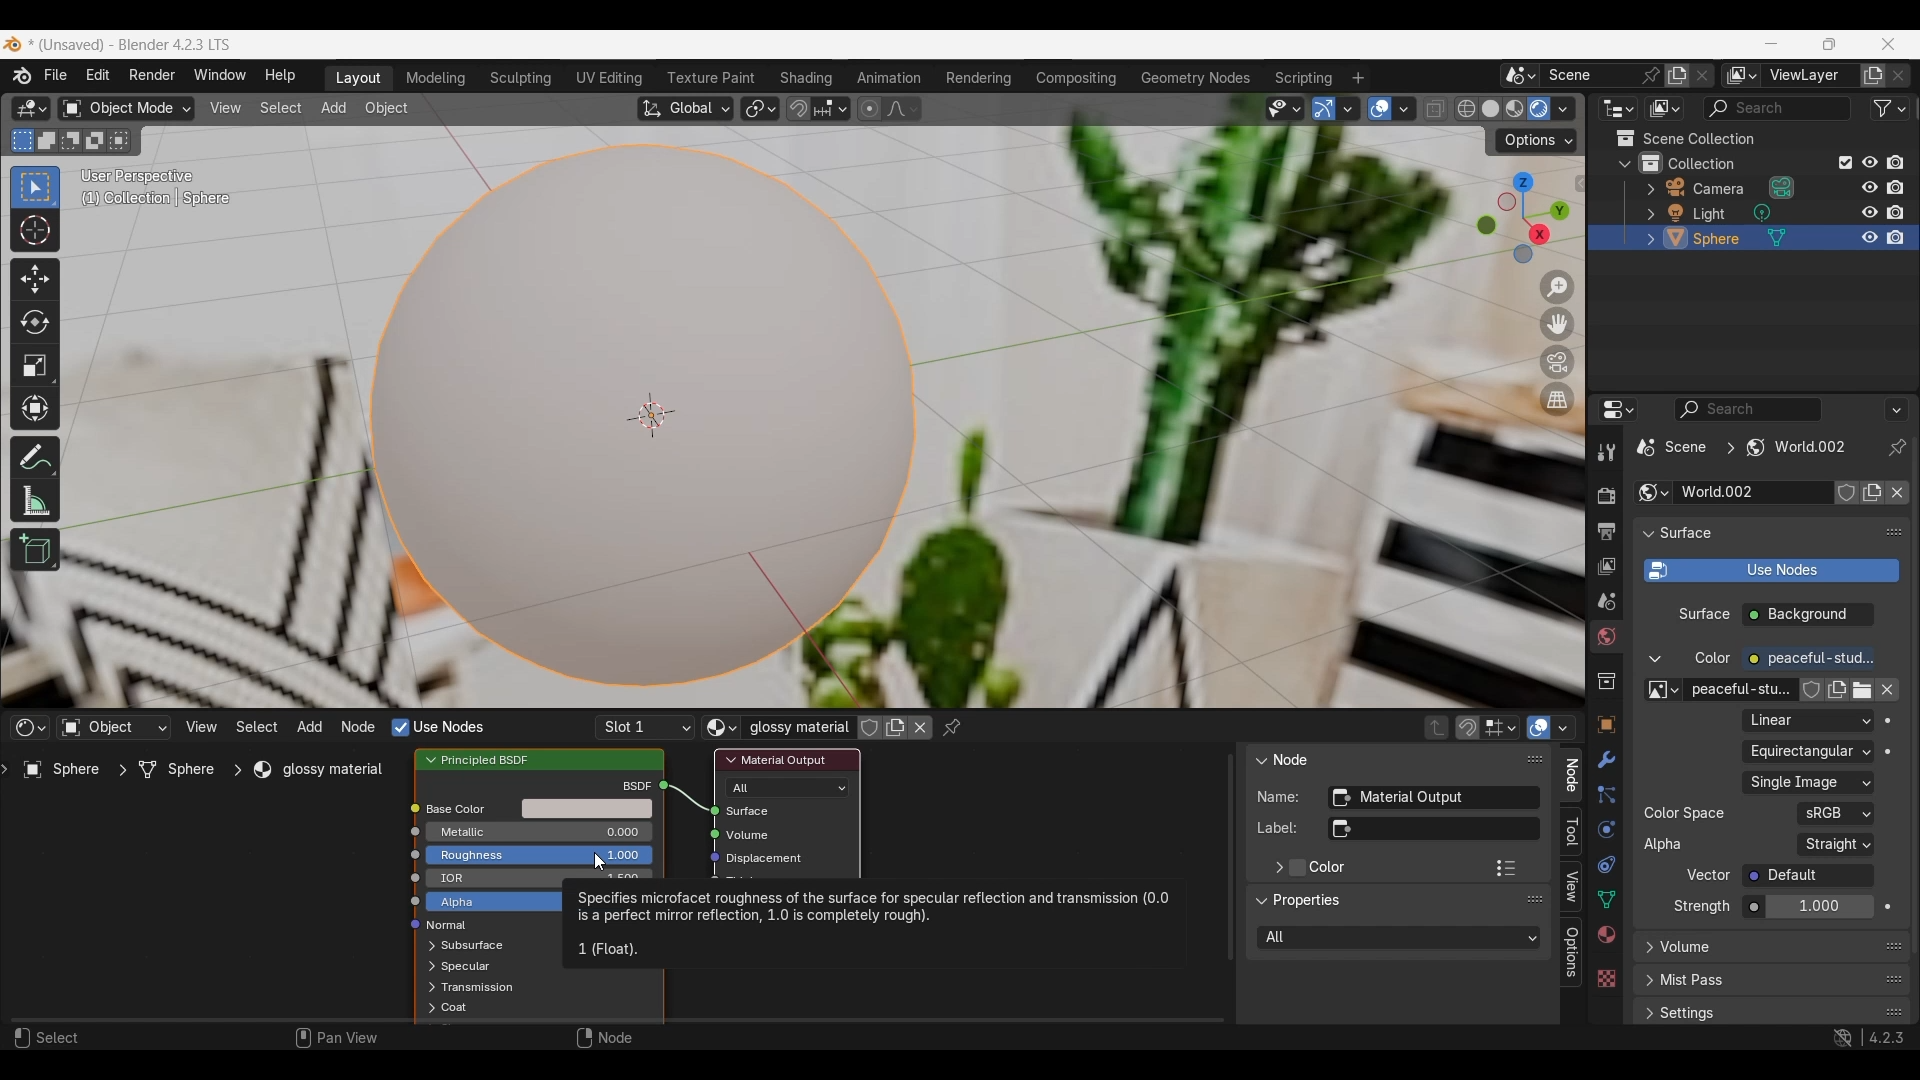  Describe the element at coordinates (1606, 828) in the screenshot. I see `Physics properties` at that location.